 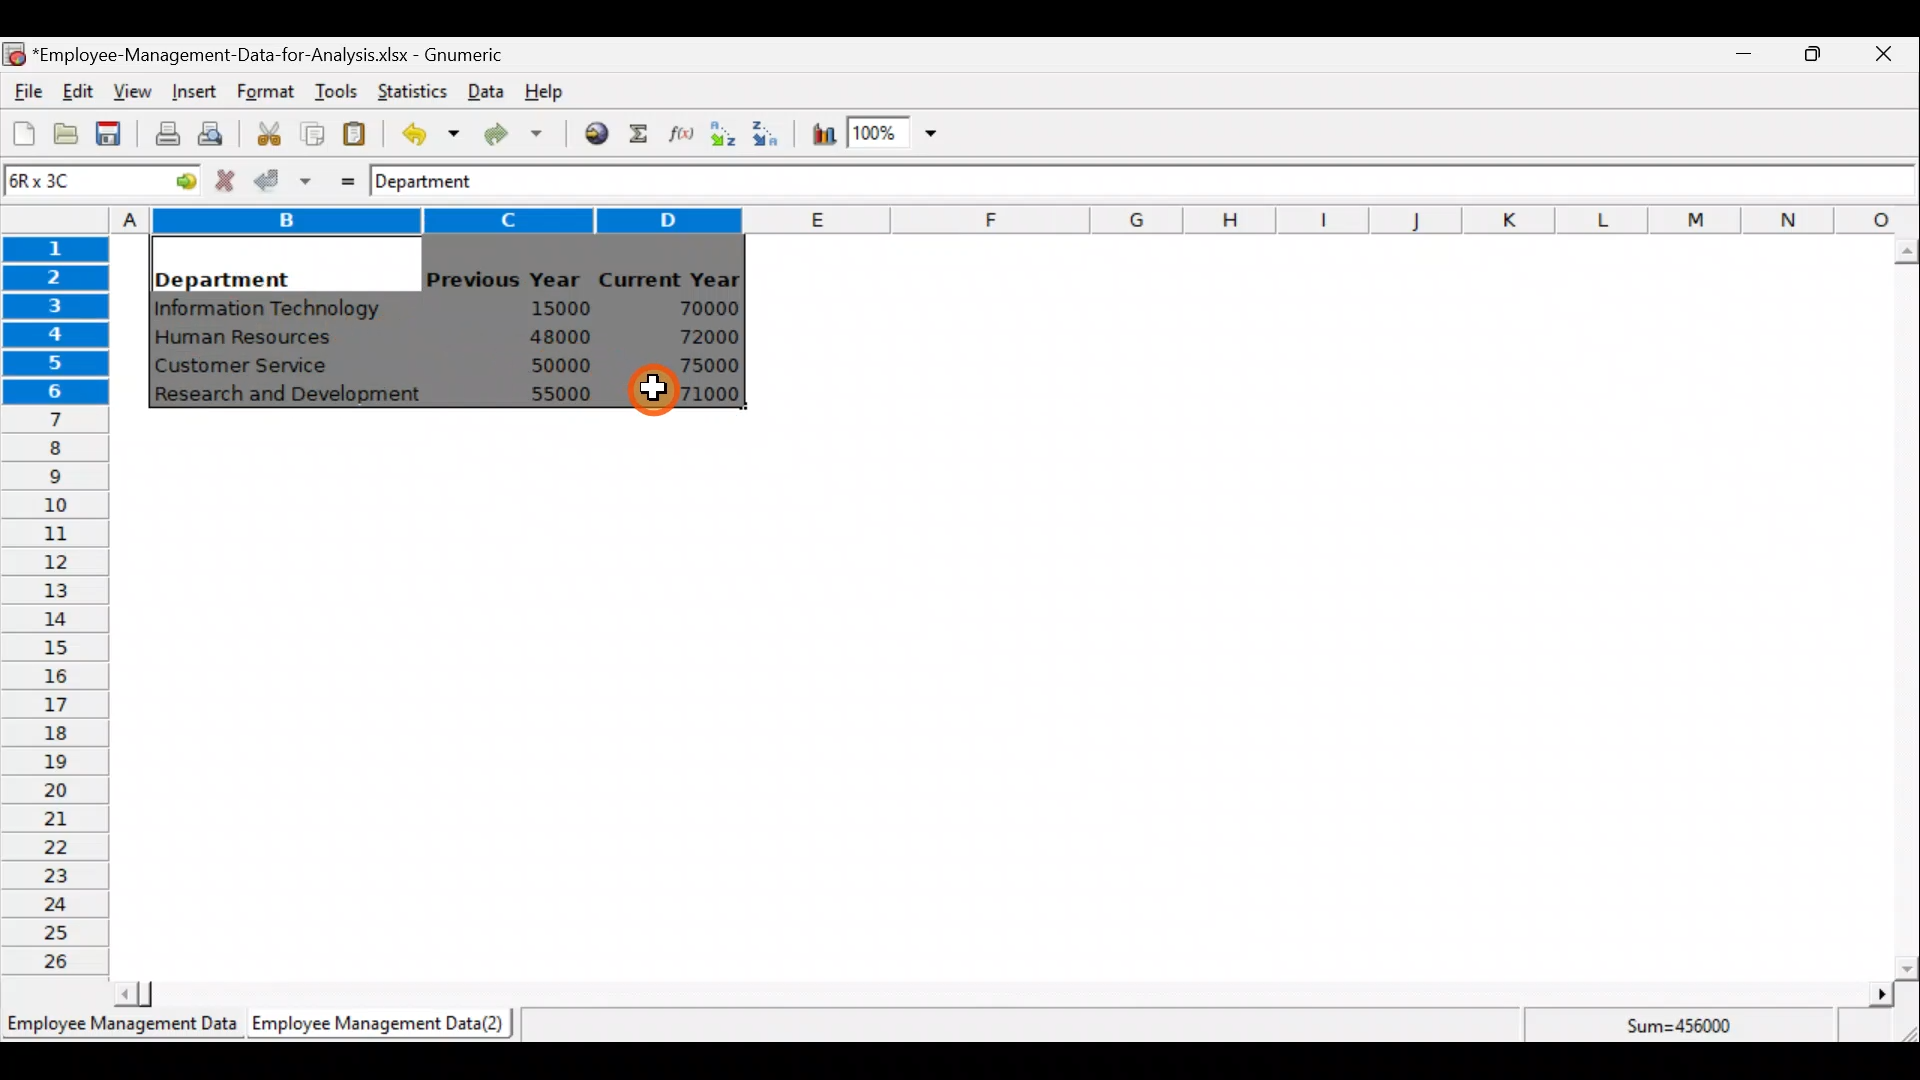 I want to click on Copy the selection, so click(x=311, y=130).